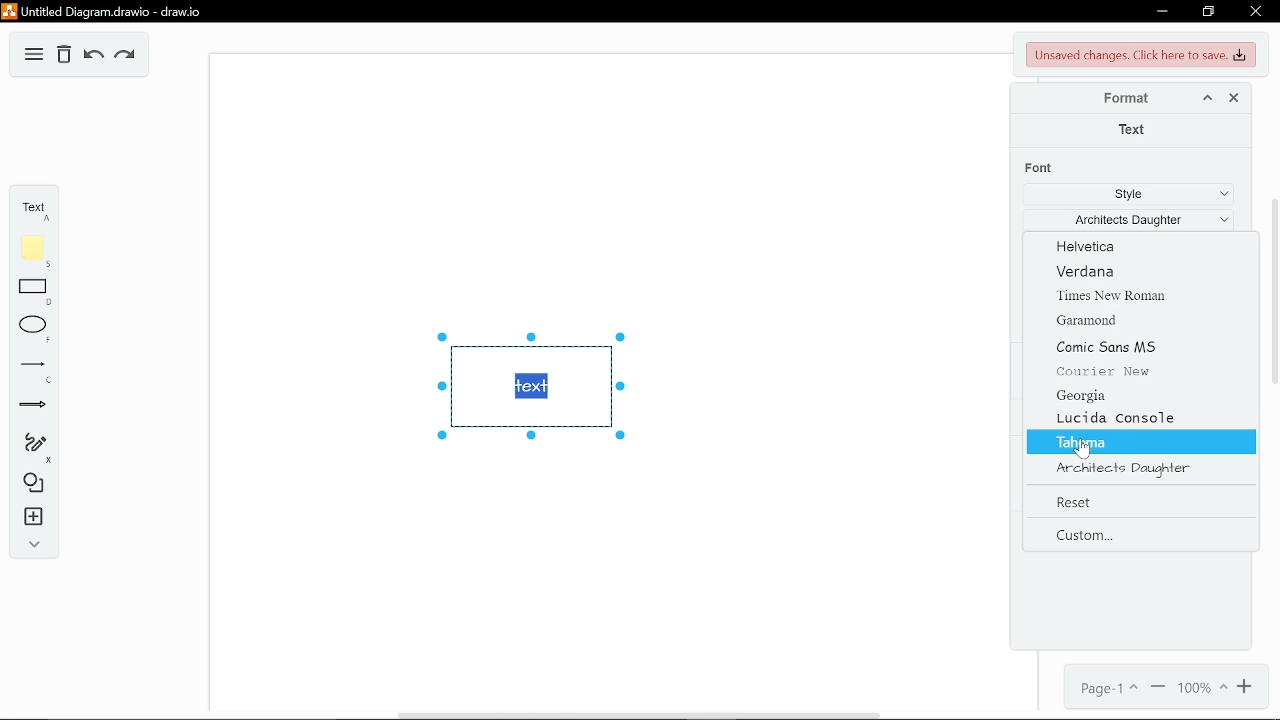  What do you see at coordinates (30, 330) in the screenshot?
I see `ellipse` at bounding box center [30, 330].